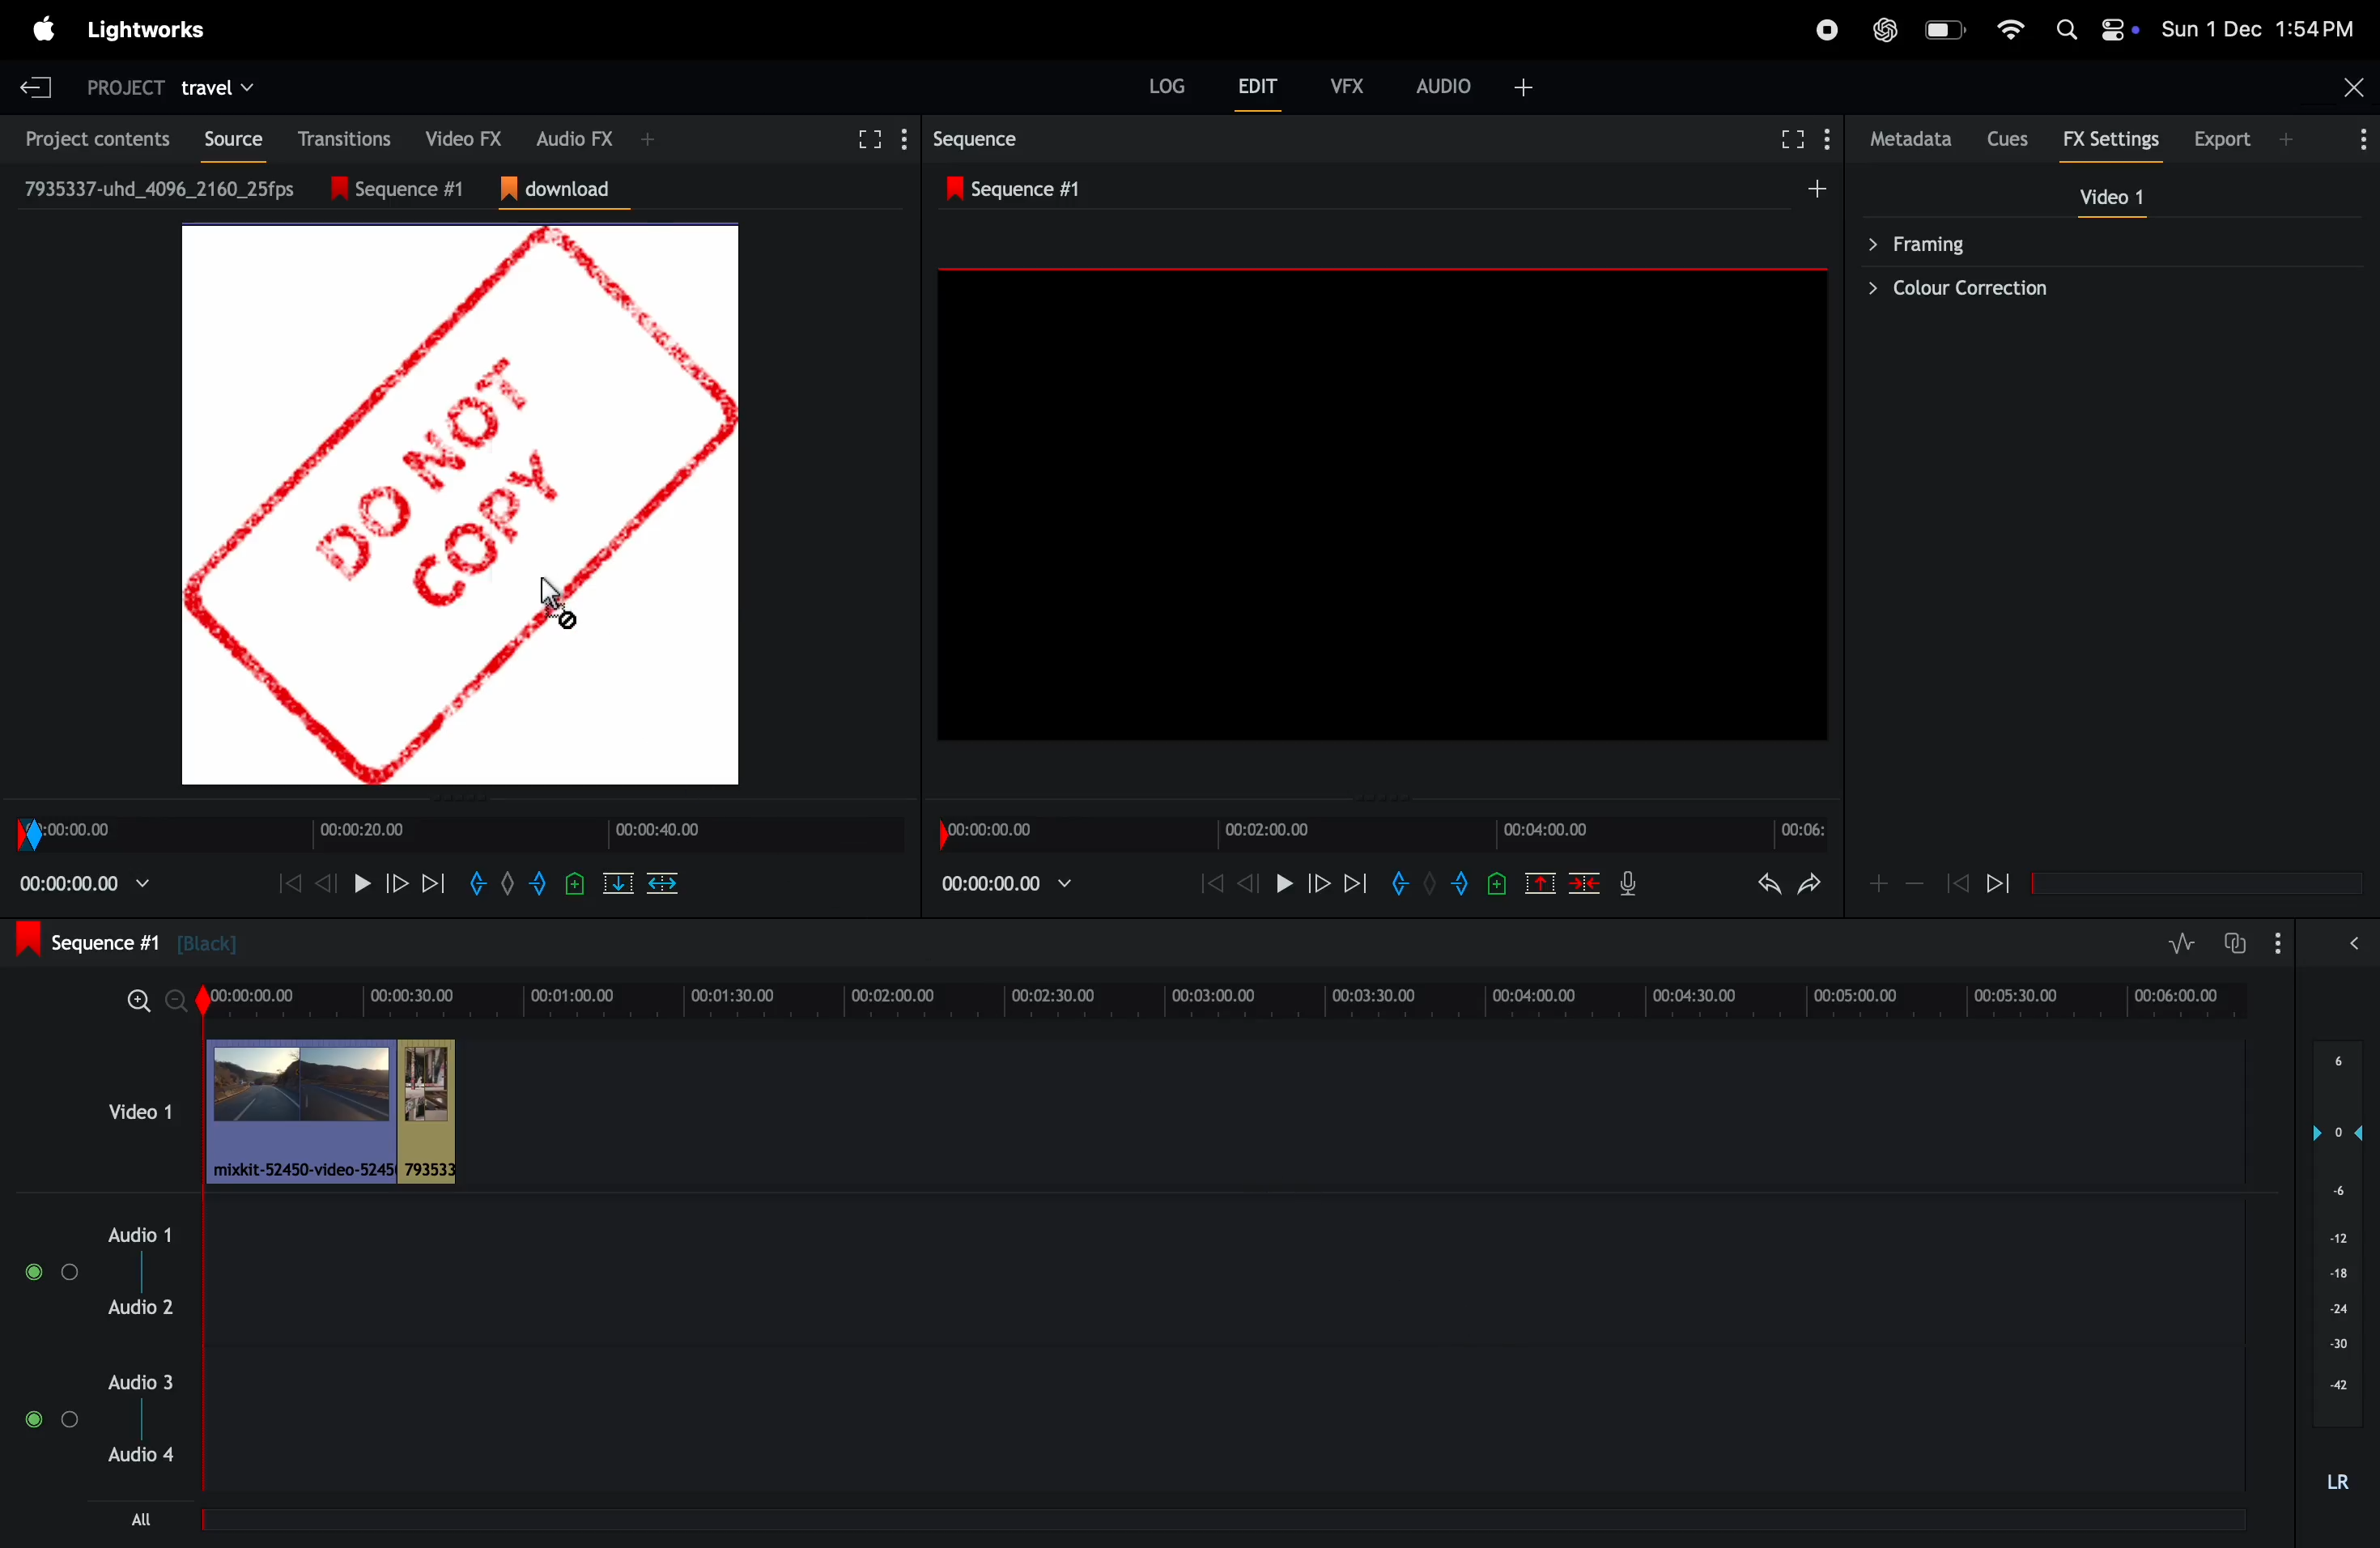 This screenshot has height=1548, width=2380. Describe the element at coordinates (2120, 29) in the screenshot. I see `Dark mode/Light mode` at that location.